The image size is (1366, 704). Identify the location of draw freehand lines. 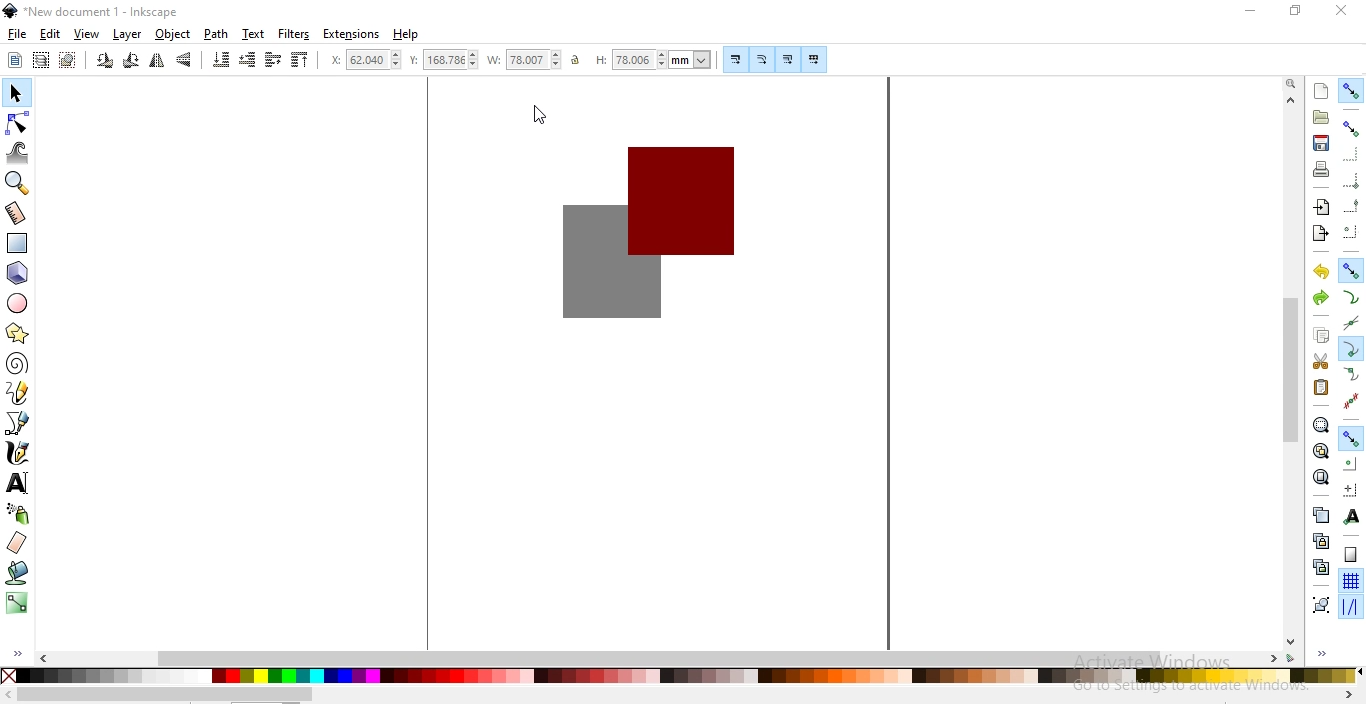
(18, 392).